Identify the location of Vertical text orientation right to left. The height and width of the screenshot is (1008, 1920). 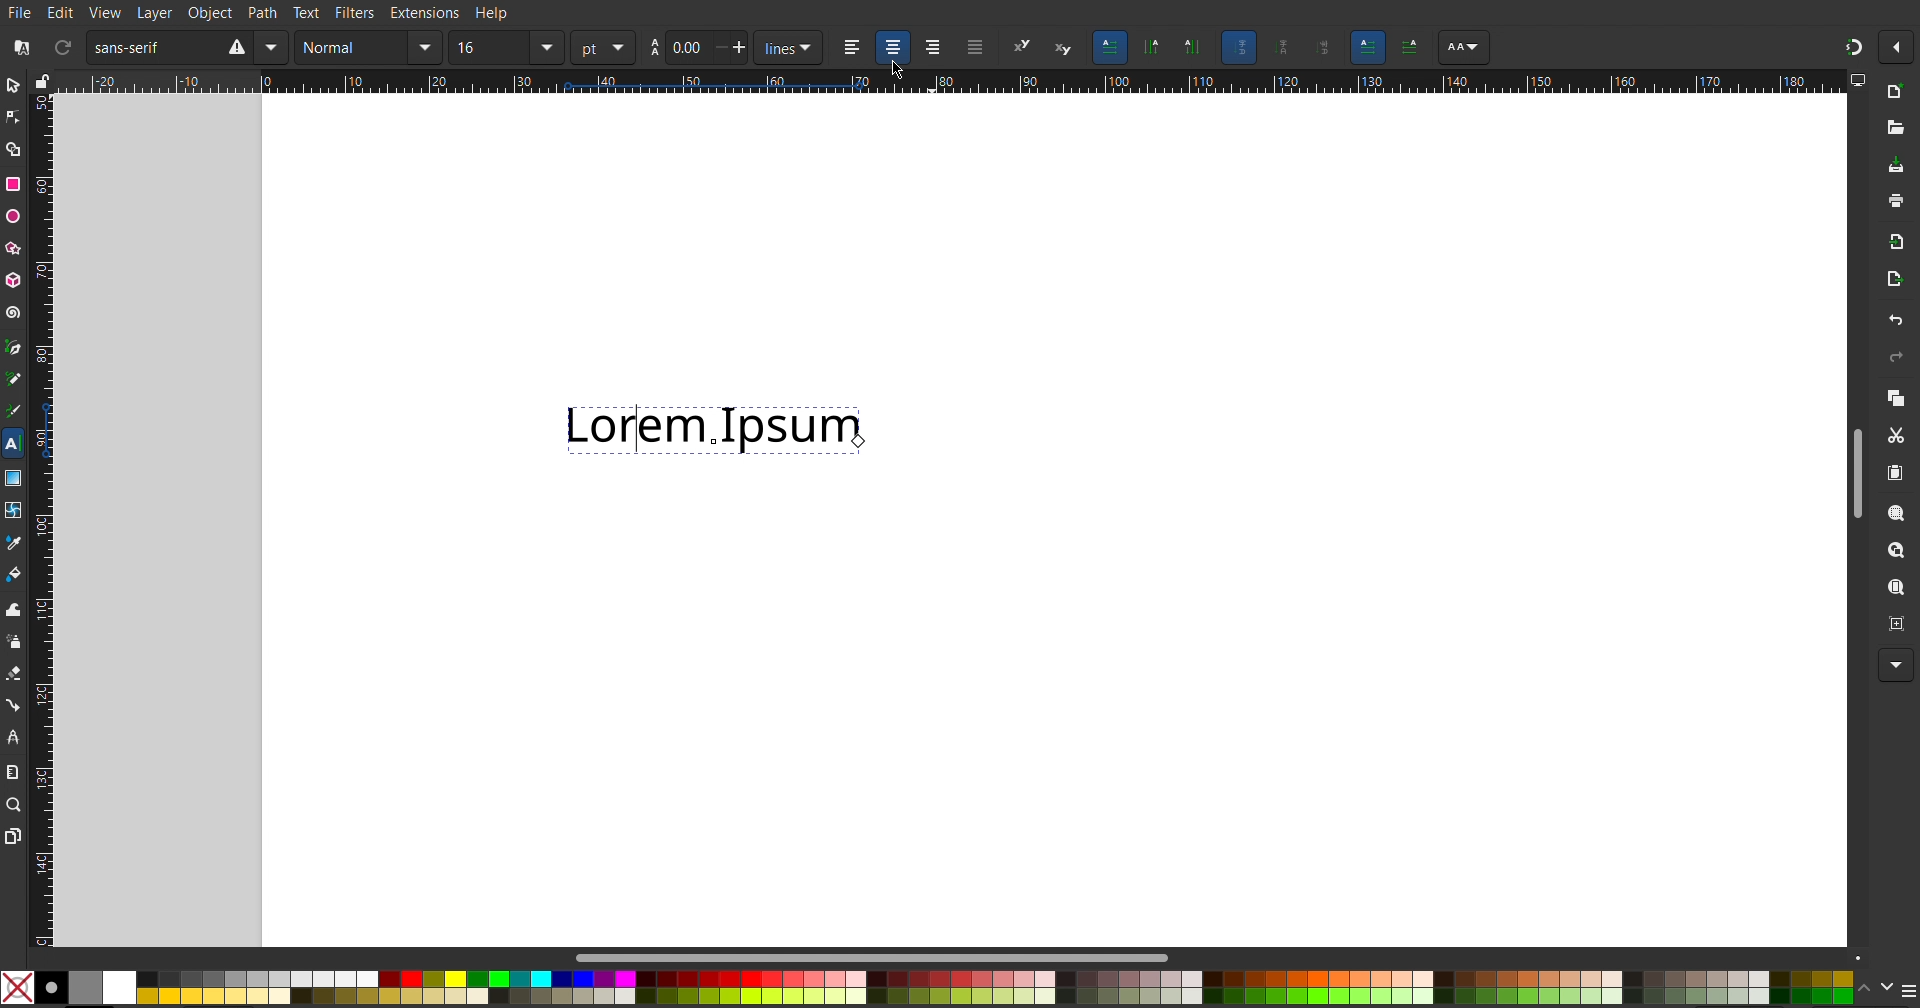
(1153, 48).